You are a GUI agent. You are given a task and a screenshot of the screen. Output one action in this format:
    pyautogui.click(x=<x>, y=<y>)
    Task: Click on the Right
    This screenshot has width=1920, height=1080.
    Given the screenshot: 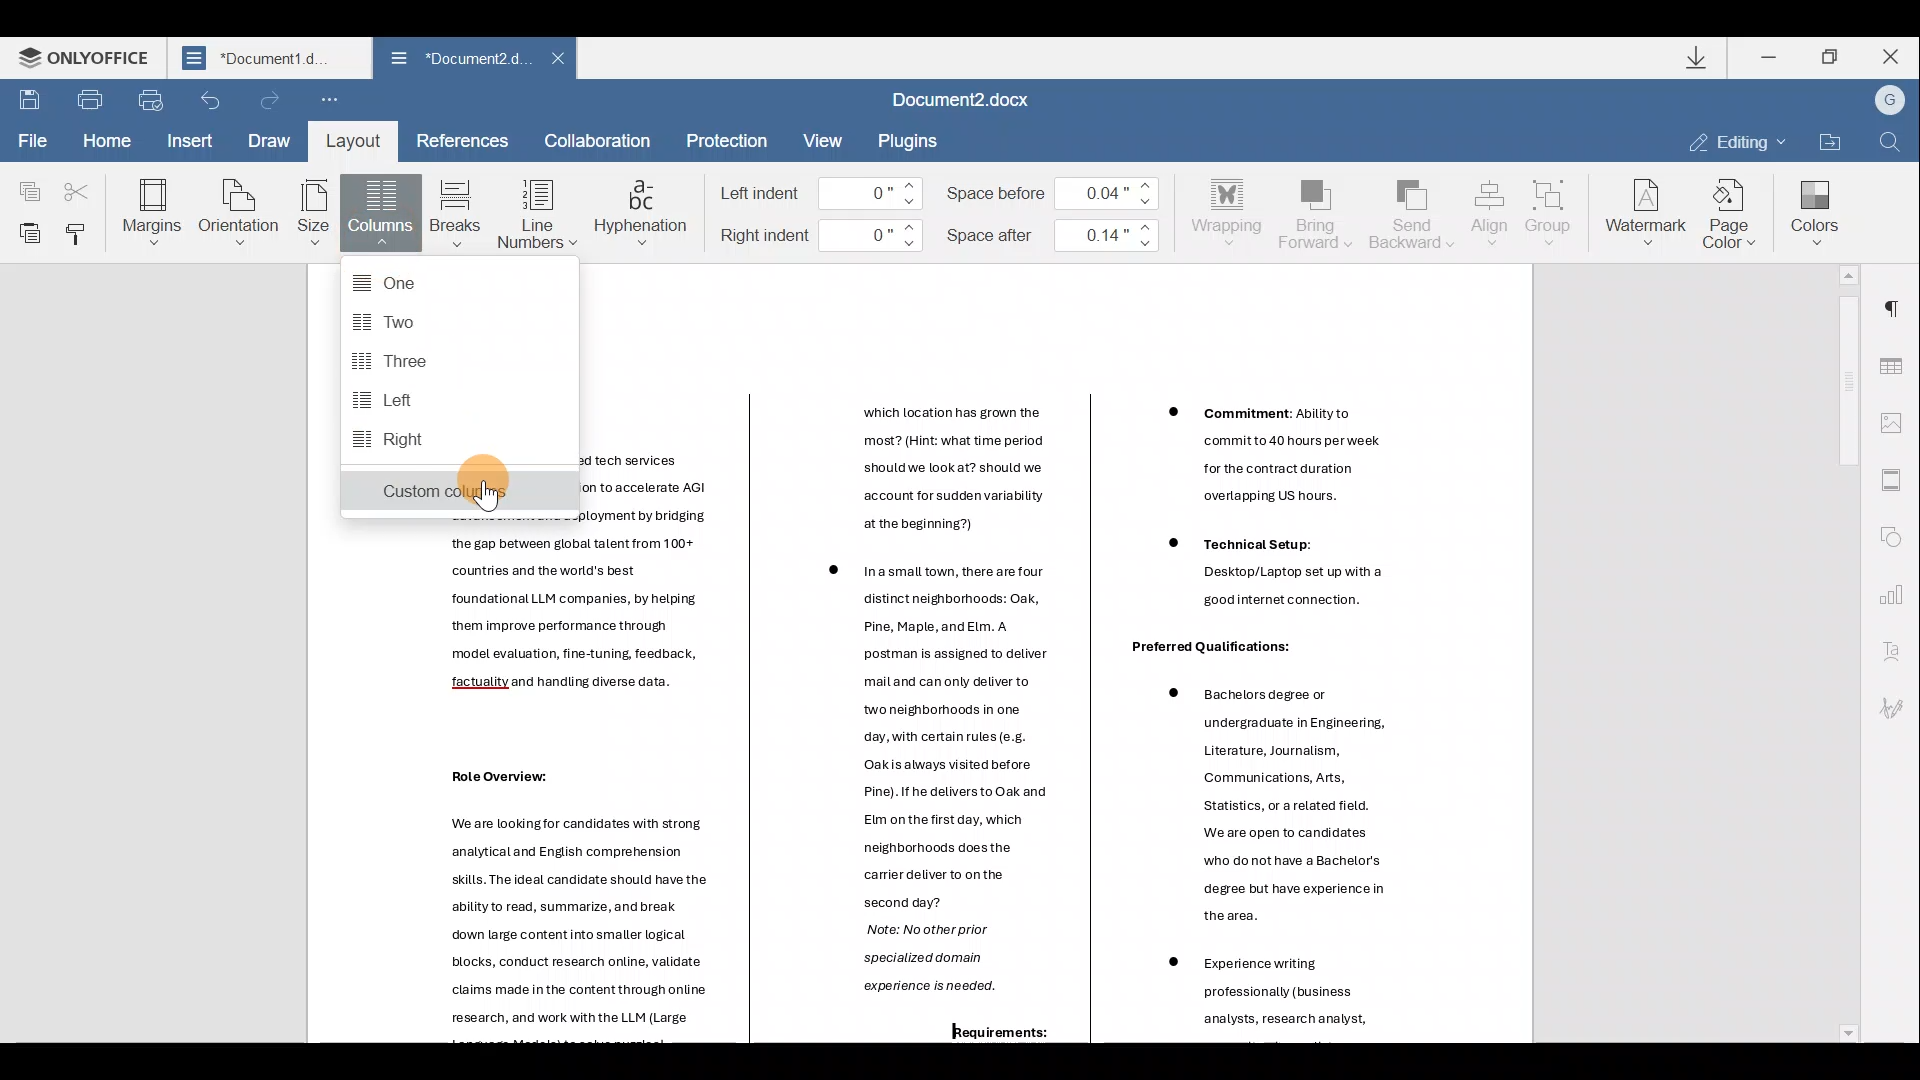 What is the action you would take?
    pyautogui.click(x=403, y=440)
    